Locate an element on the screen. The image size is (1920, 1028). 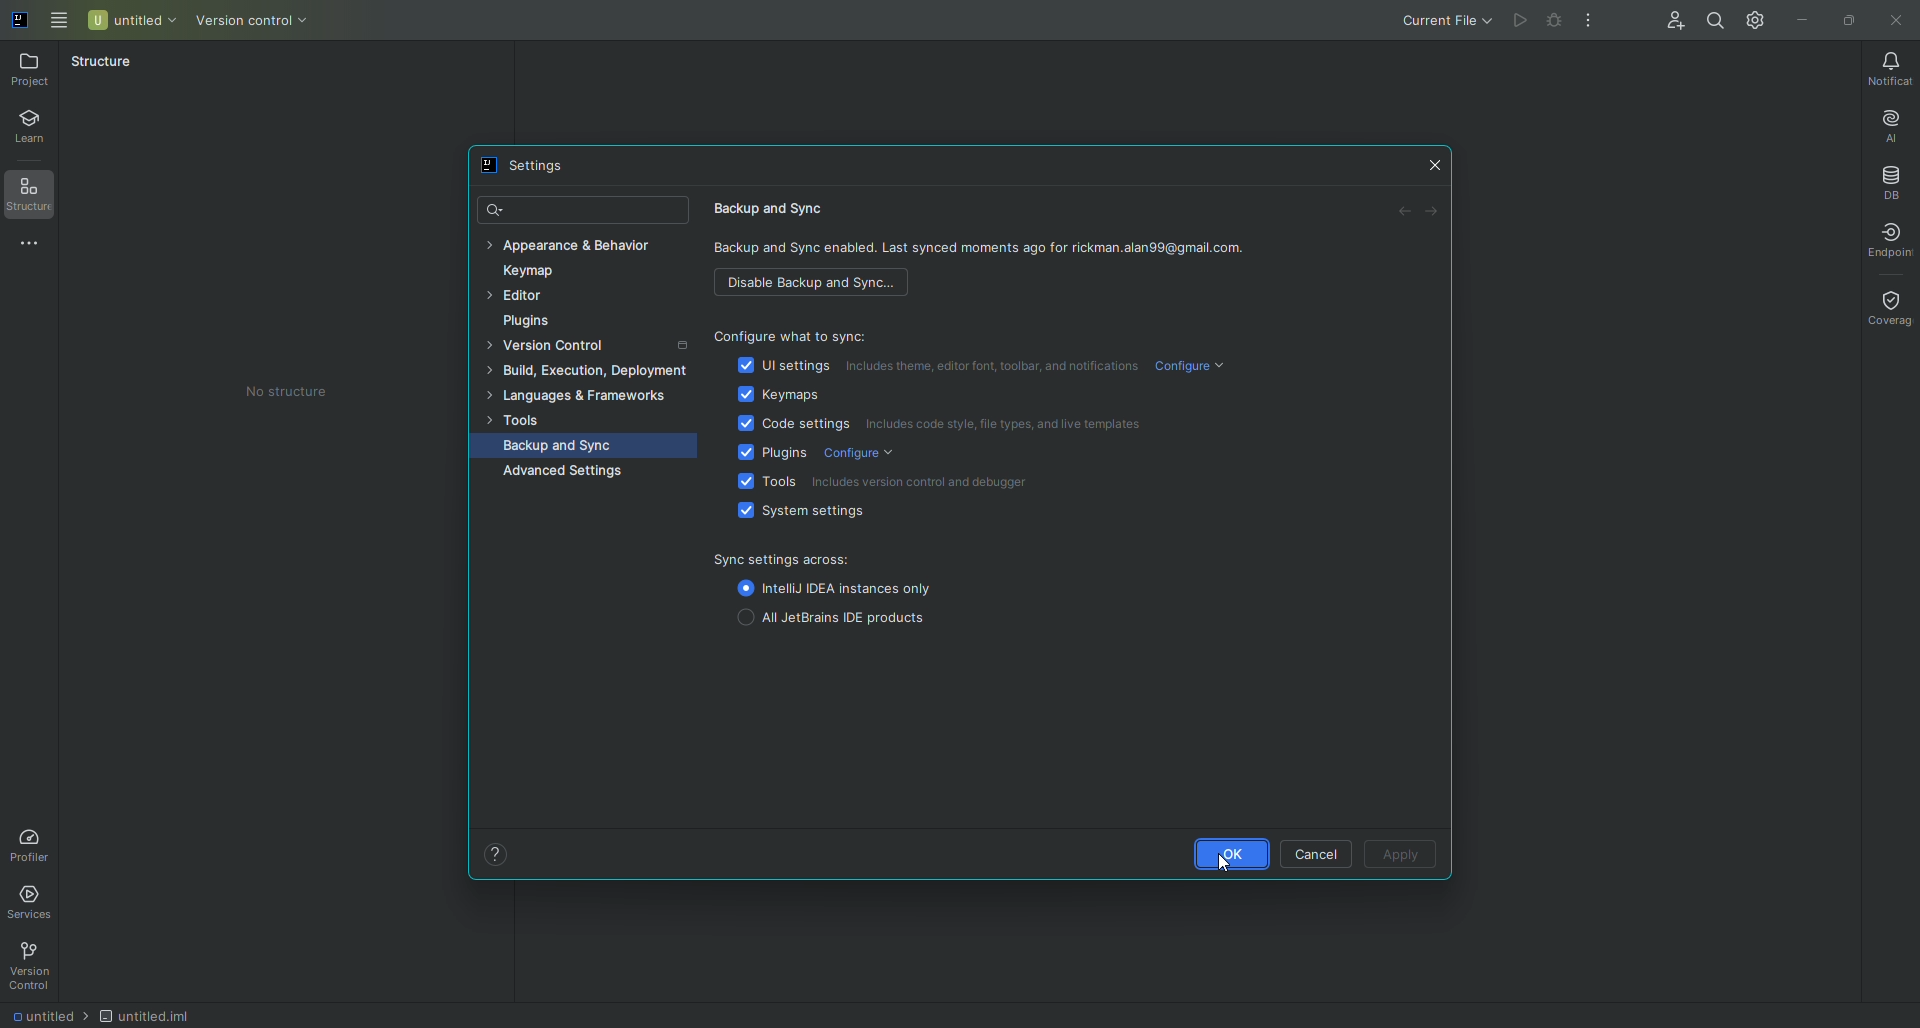
Backup and Sync is located at coordinates (785, 329).